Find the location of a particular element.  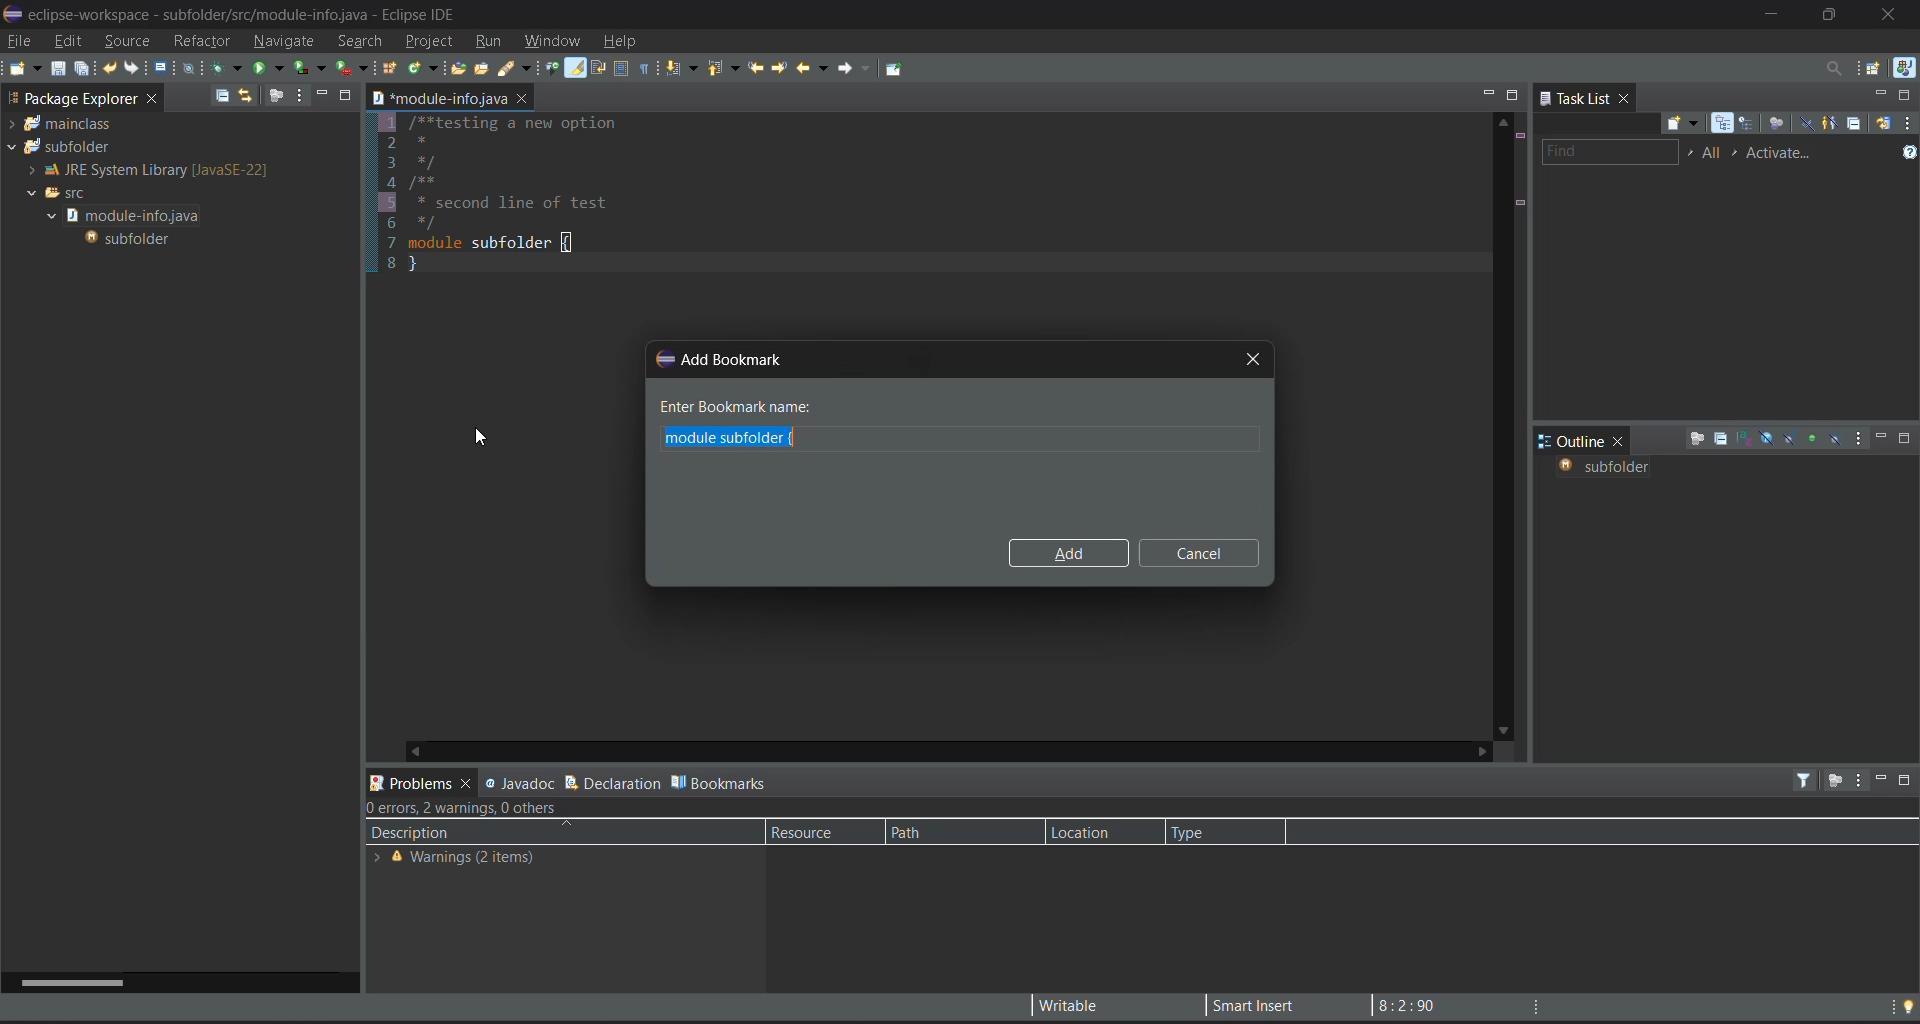

new is located at coordinates (23, 68).